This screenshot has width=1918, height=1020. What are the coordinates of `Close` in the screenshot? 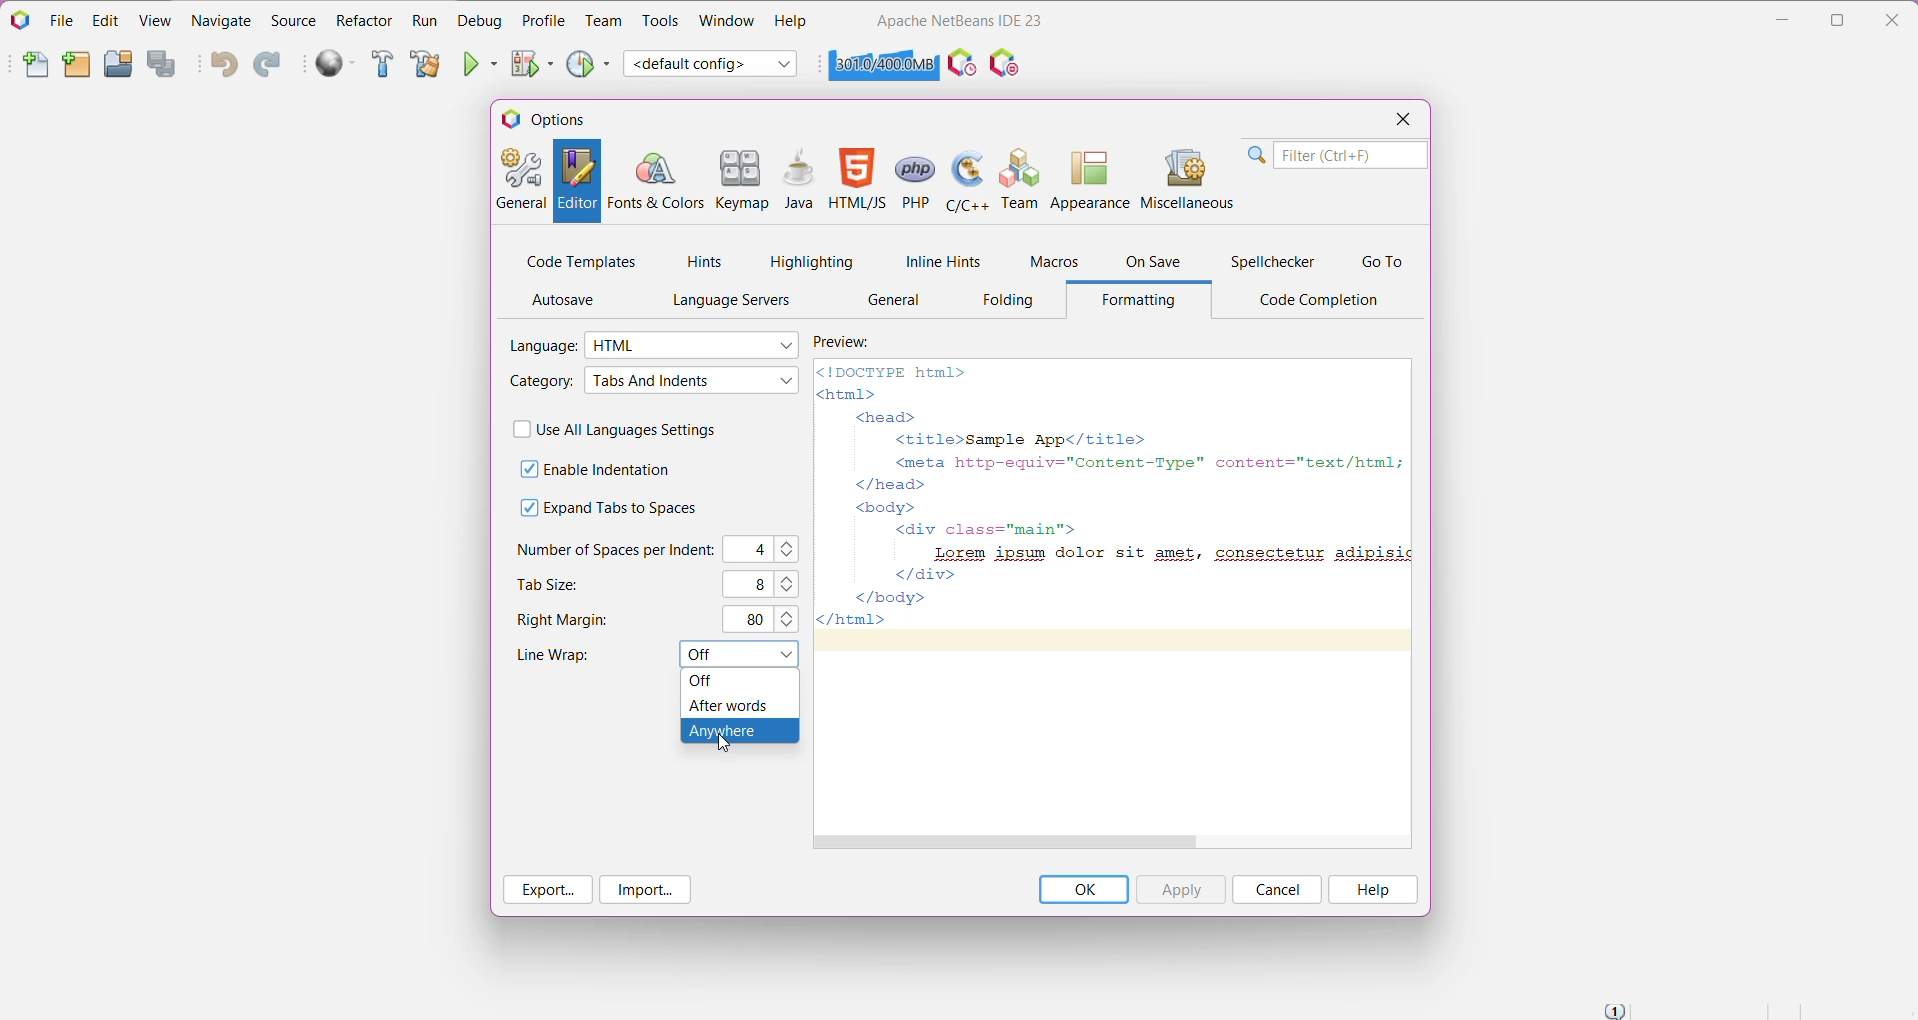 It's located at (1896, 17).